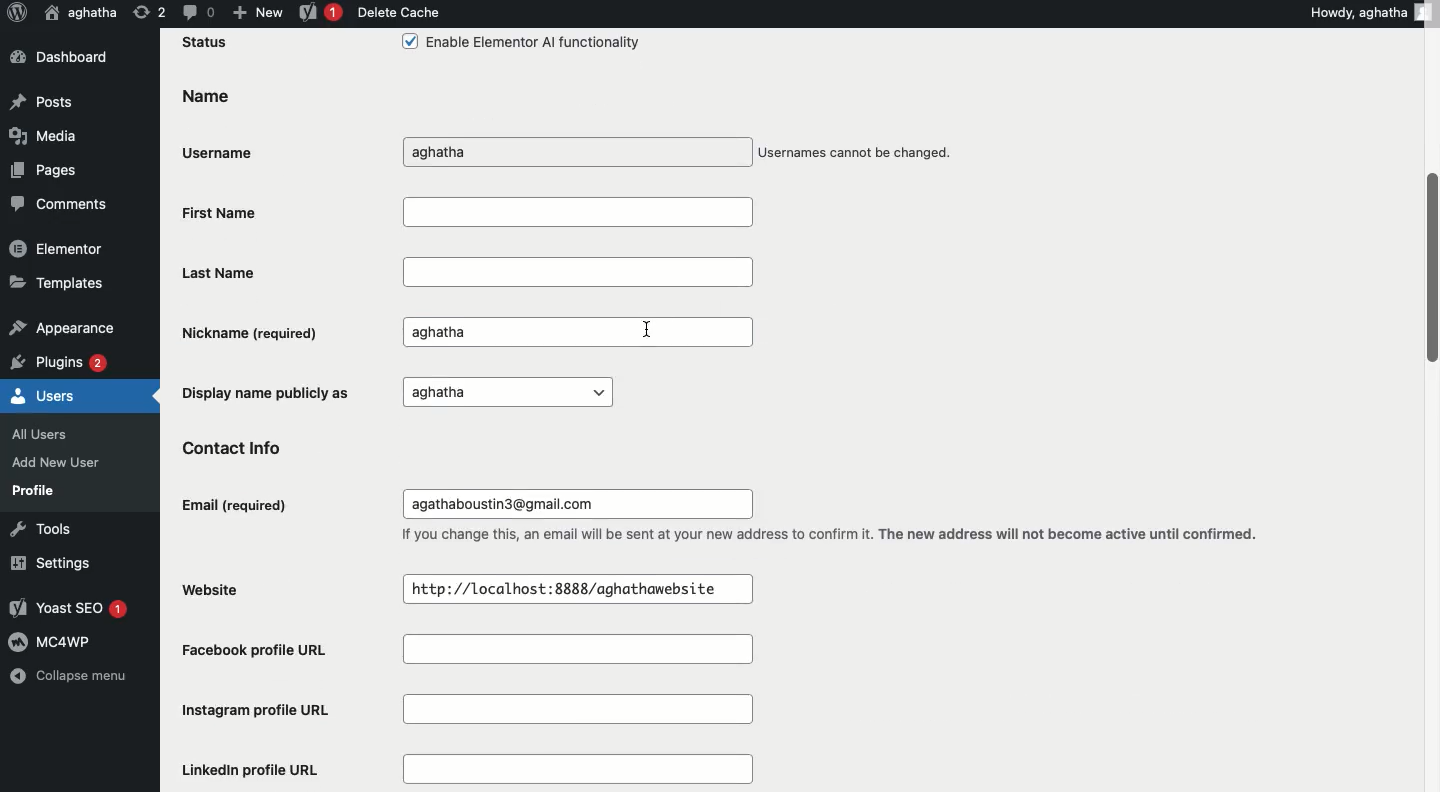 This screenshot has width=1440, height=792. Describe the element at coordinates (257, 11) in the screenshot. I see `New` at that location.